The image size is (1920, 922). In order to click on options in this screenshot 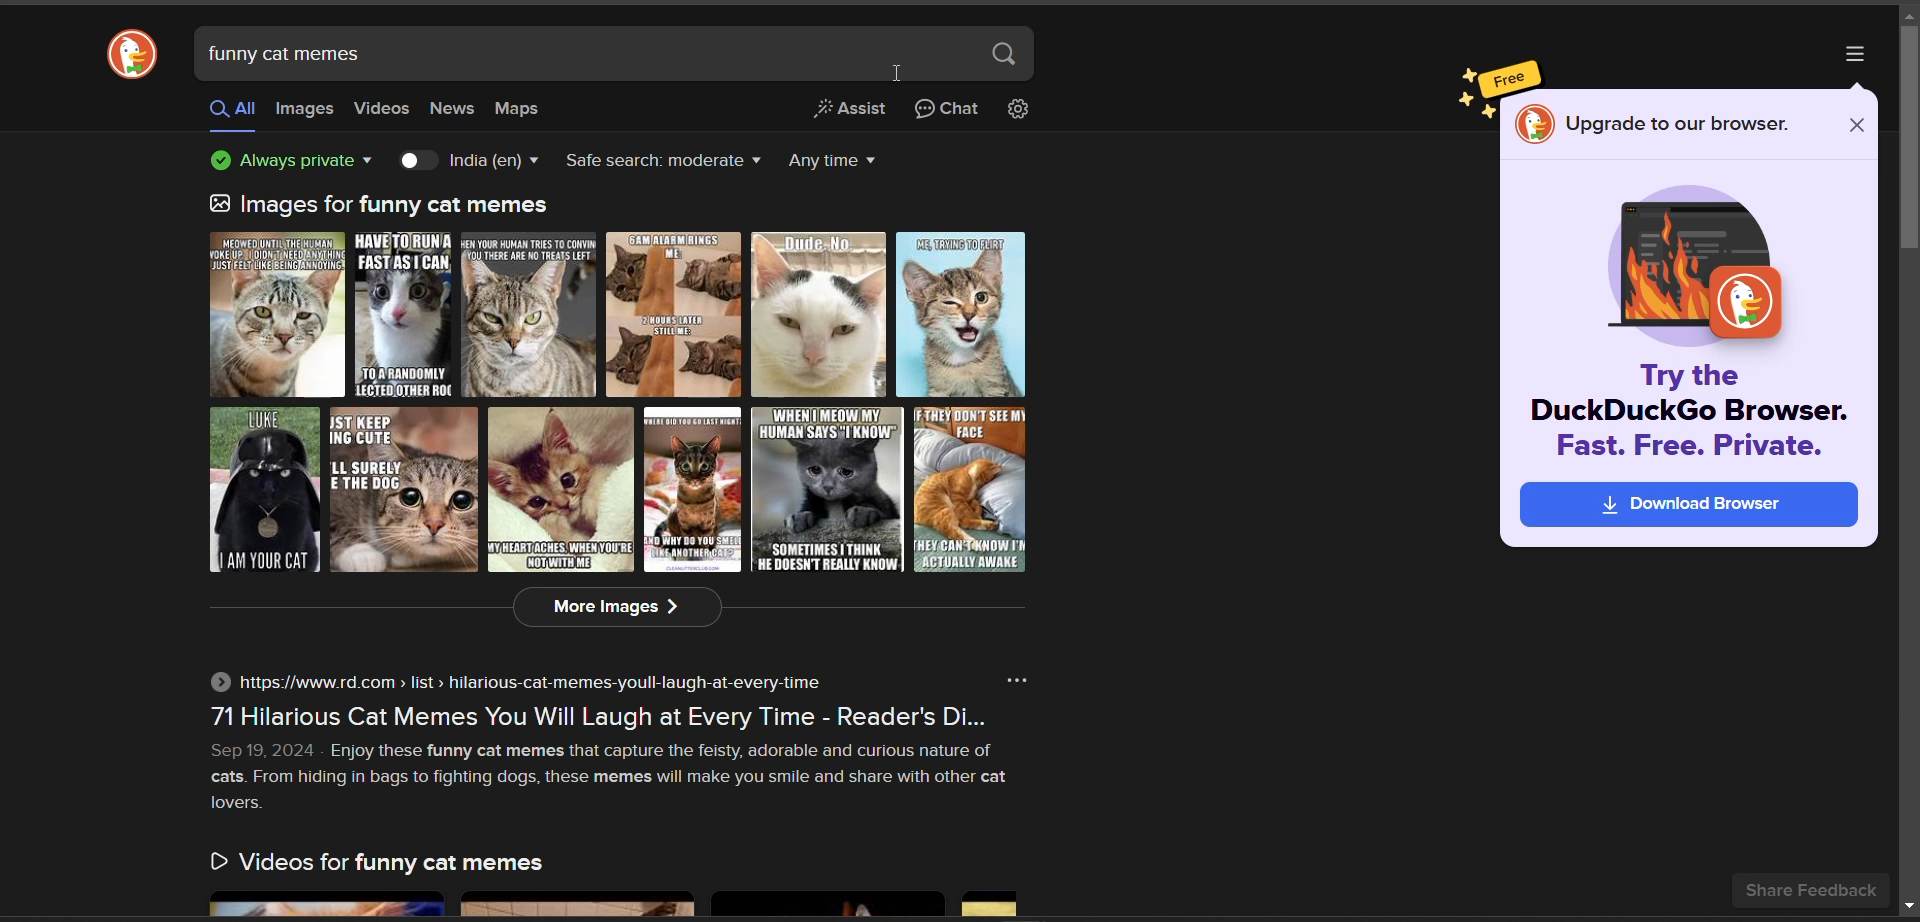, I will do `click(1852, 51)`.